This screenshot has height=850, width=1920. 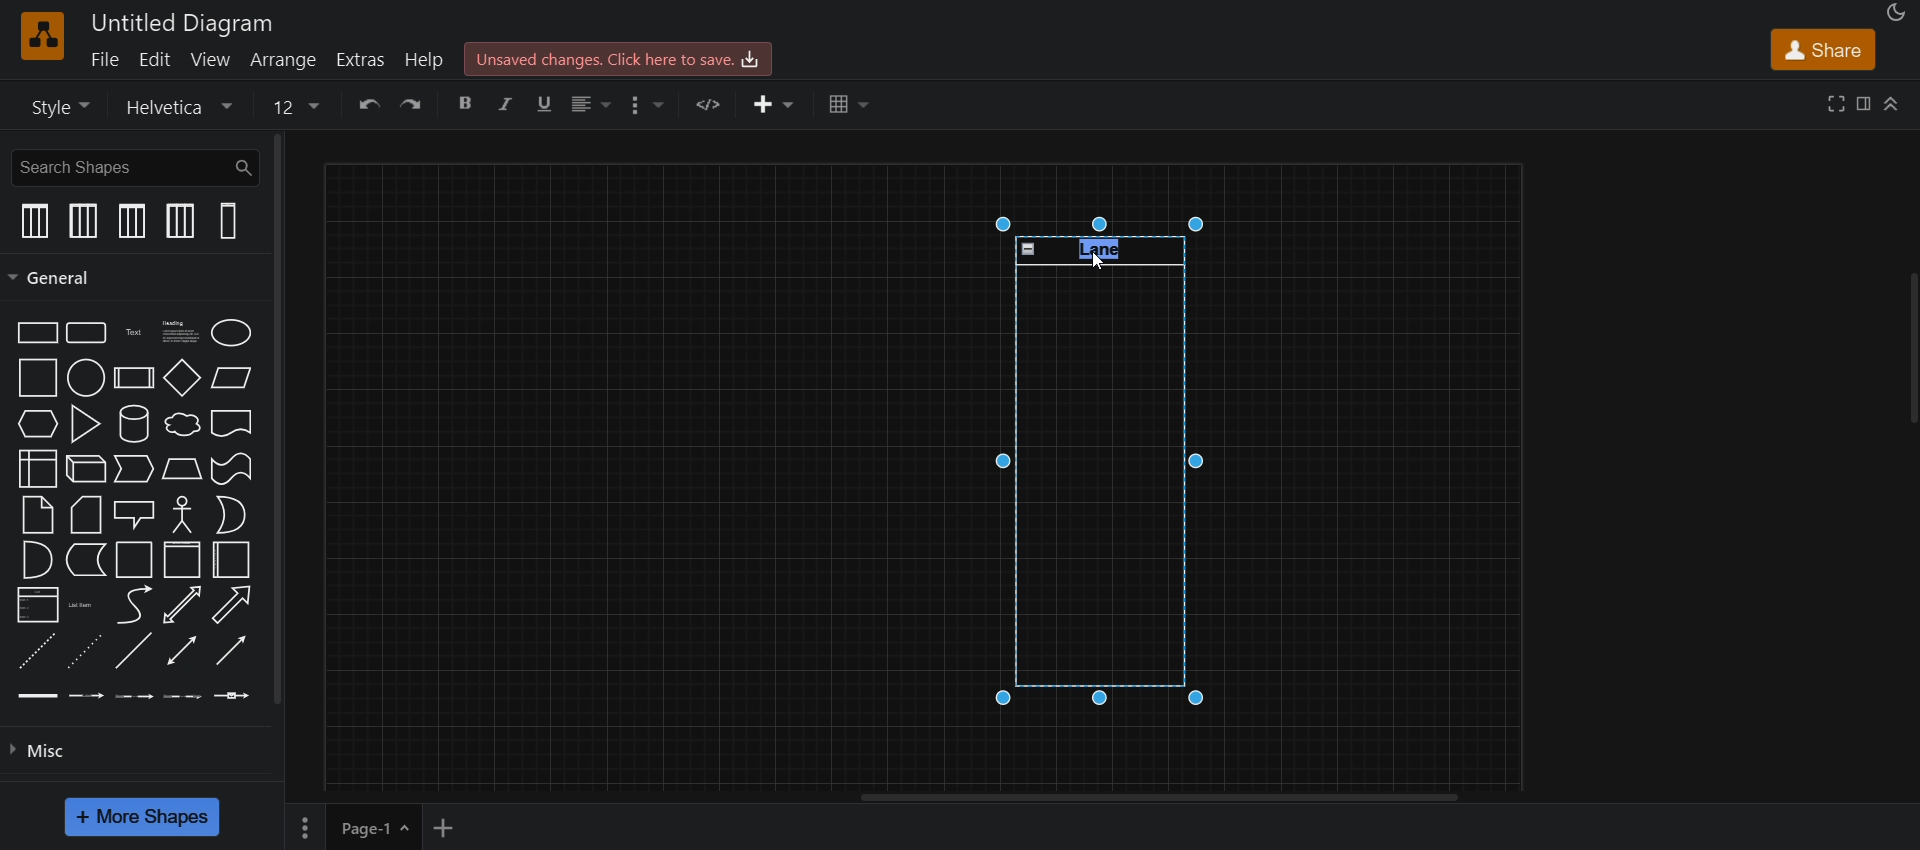 What do you see at coordinates (181, 655) in the screenshot?
I see `bidirectional connector` at bounding box center [181, 655].